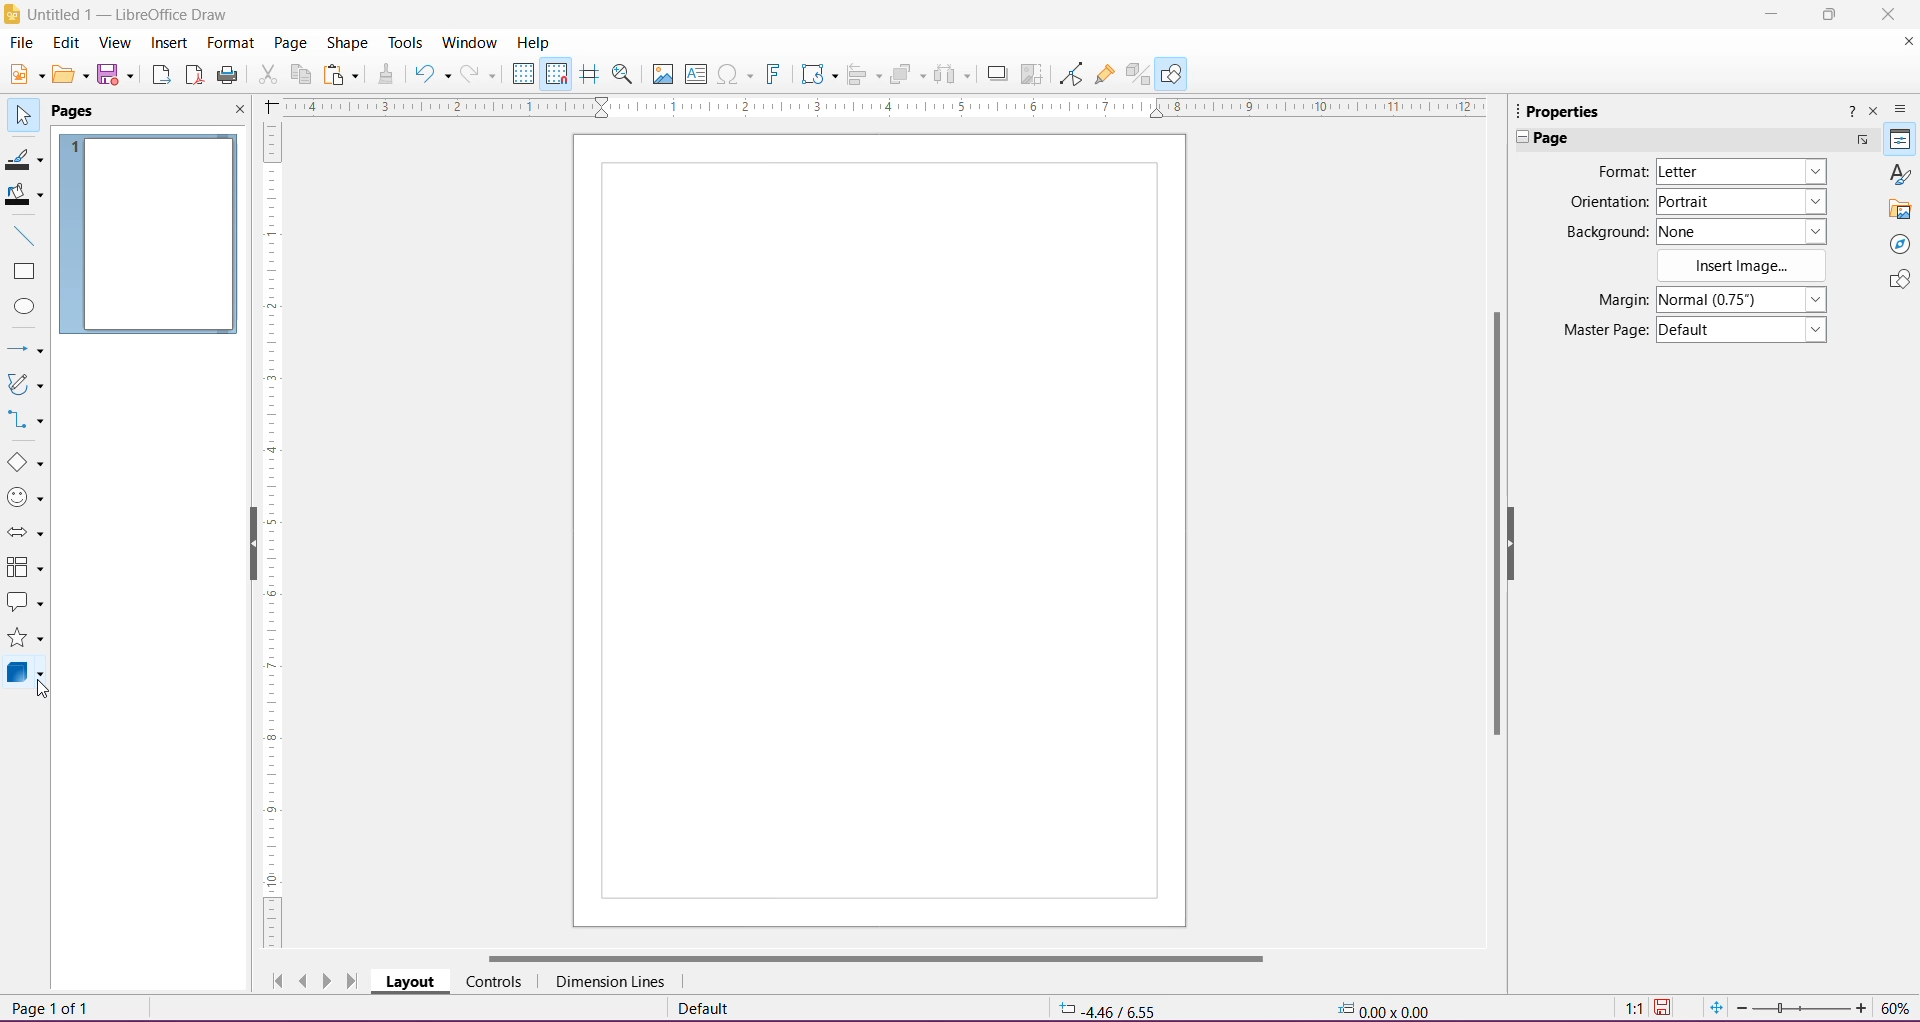 This screenshot has height=1022, width=1920. Describe the element at coordinates (468, 43) in the screenshot. I see `Window` at that location.